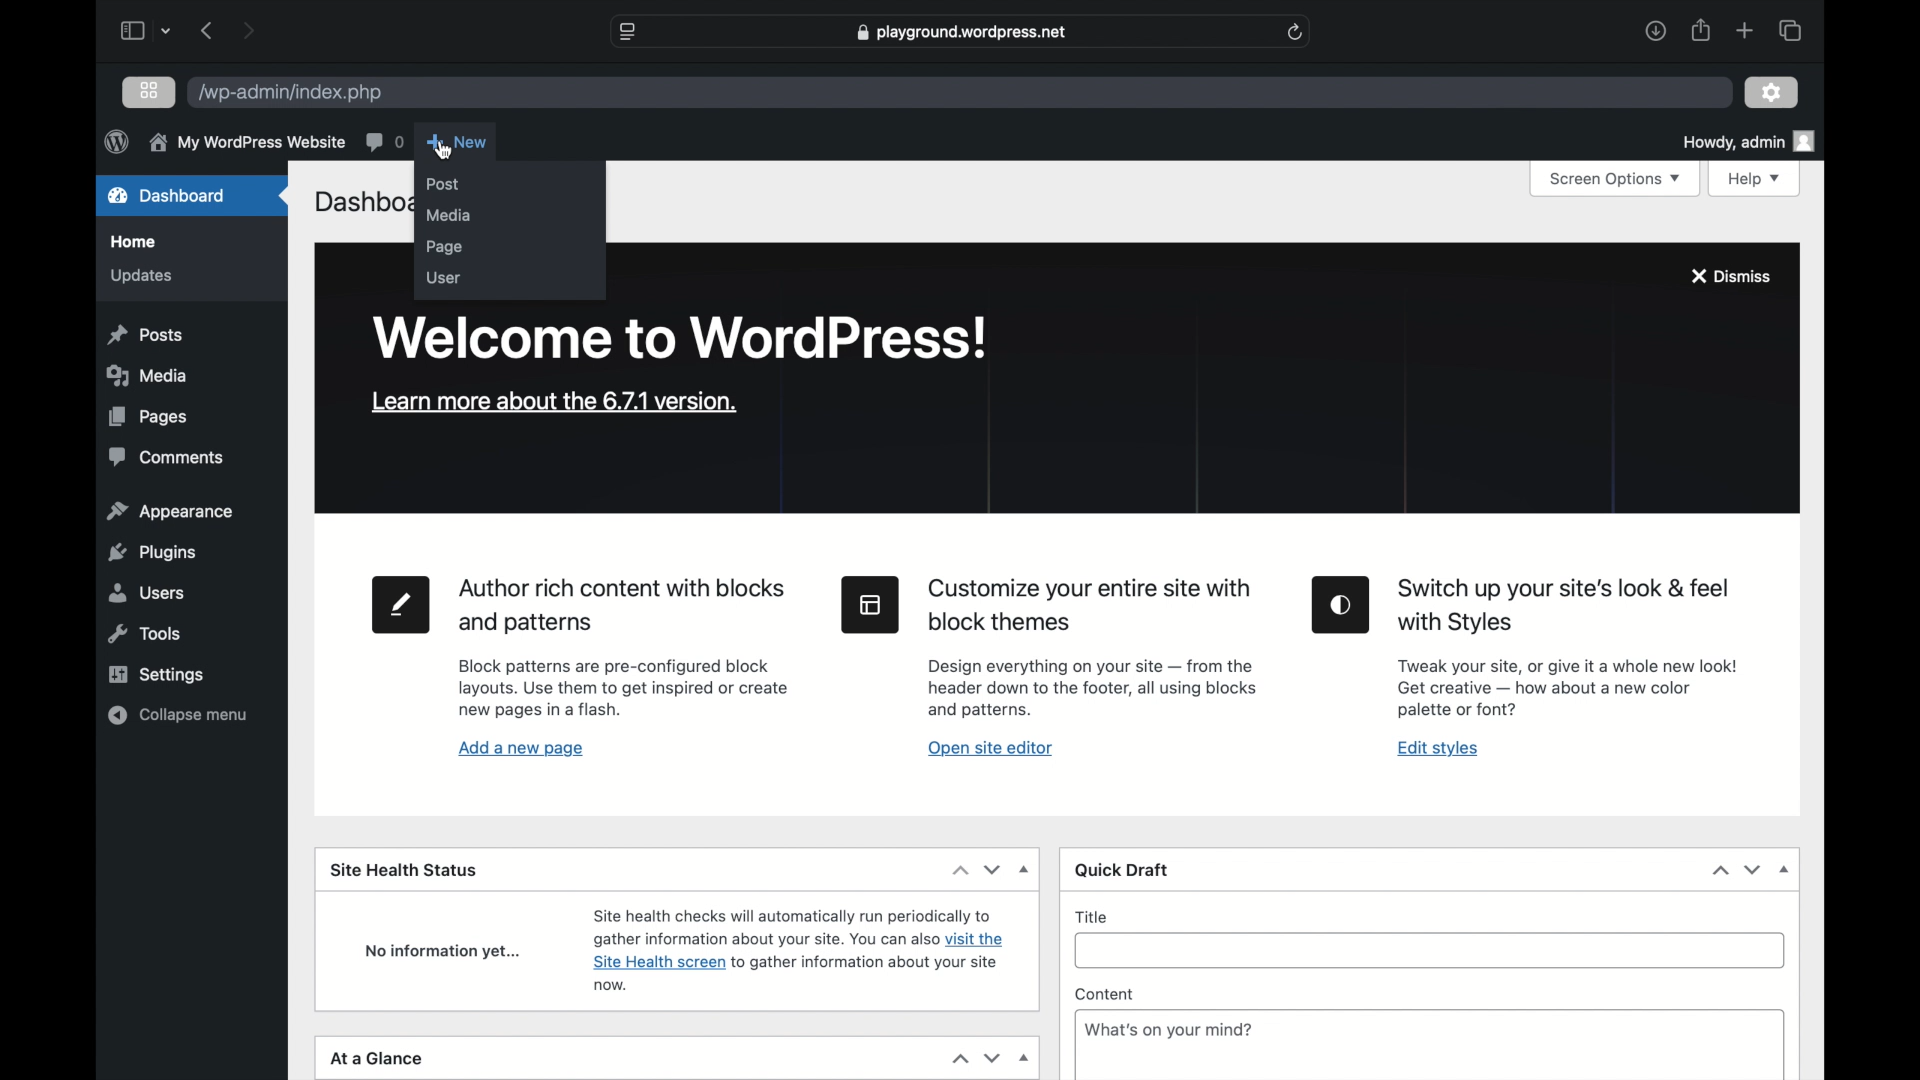 The image size is (1920, 1080). What do you see at coordinates (976, 869) in the screenshot?
I see `stepper buttons` at bounding box center [976, 869].